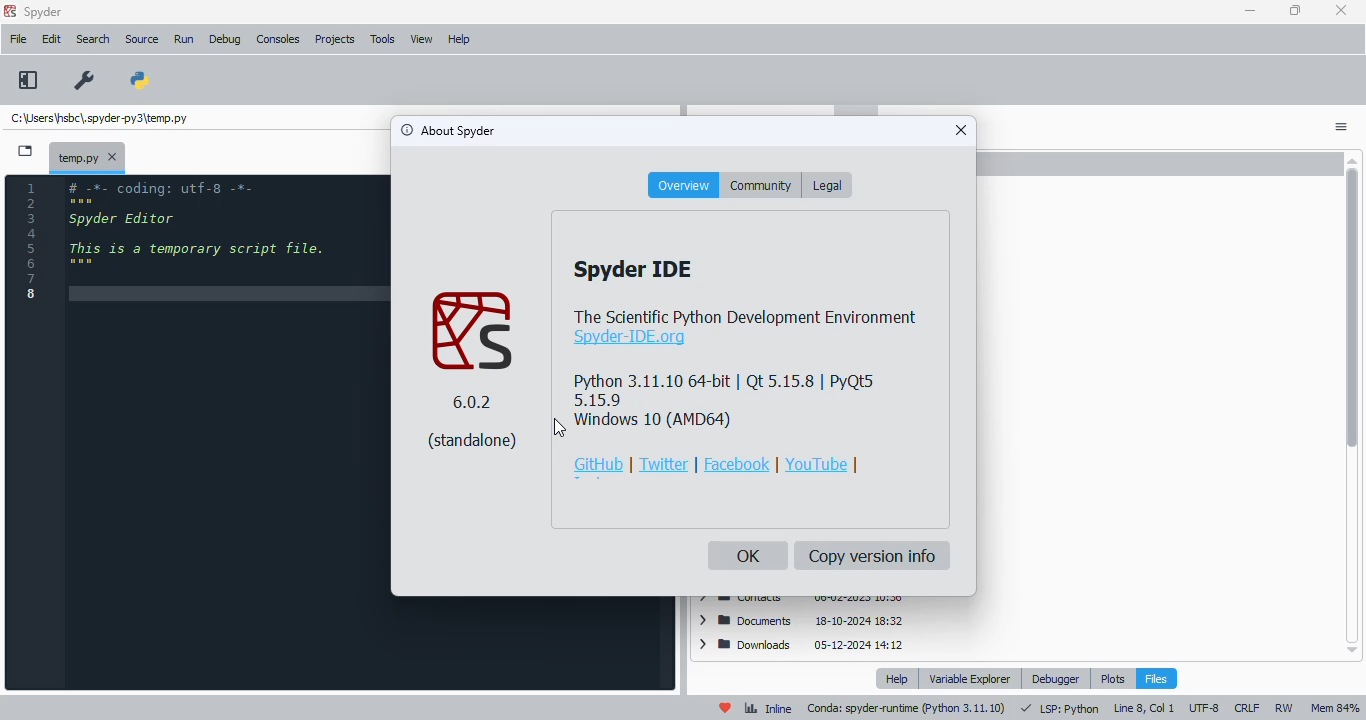  Describe the element at coordinates (86, 81) in the screenshot. I see `preferences` at that location.